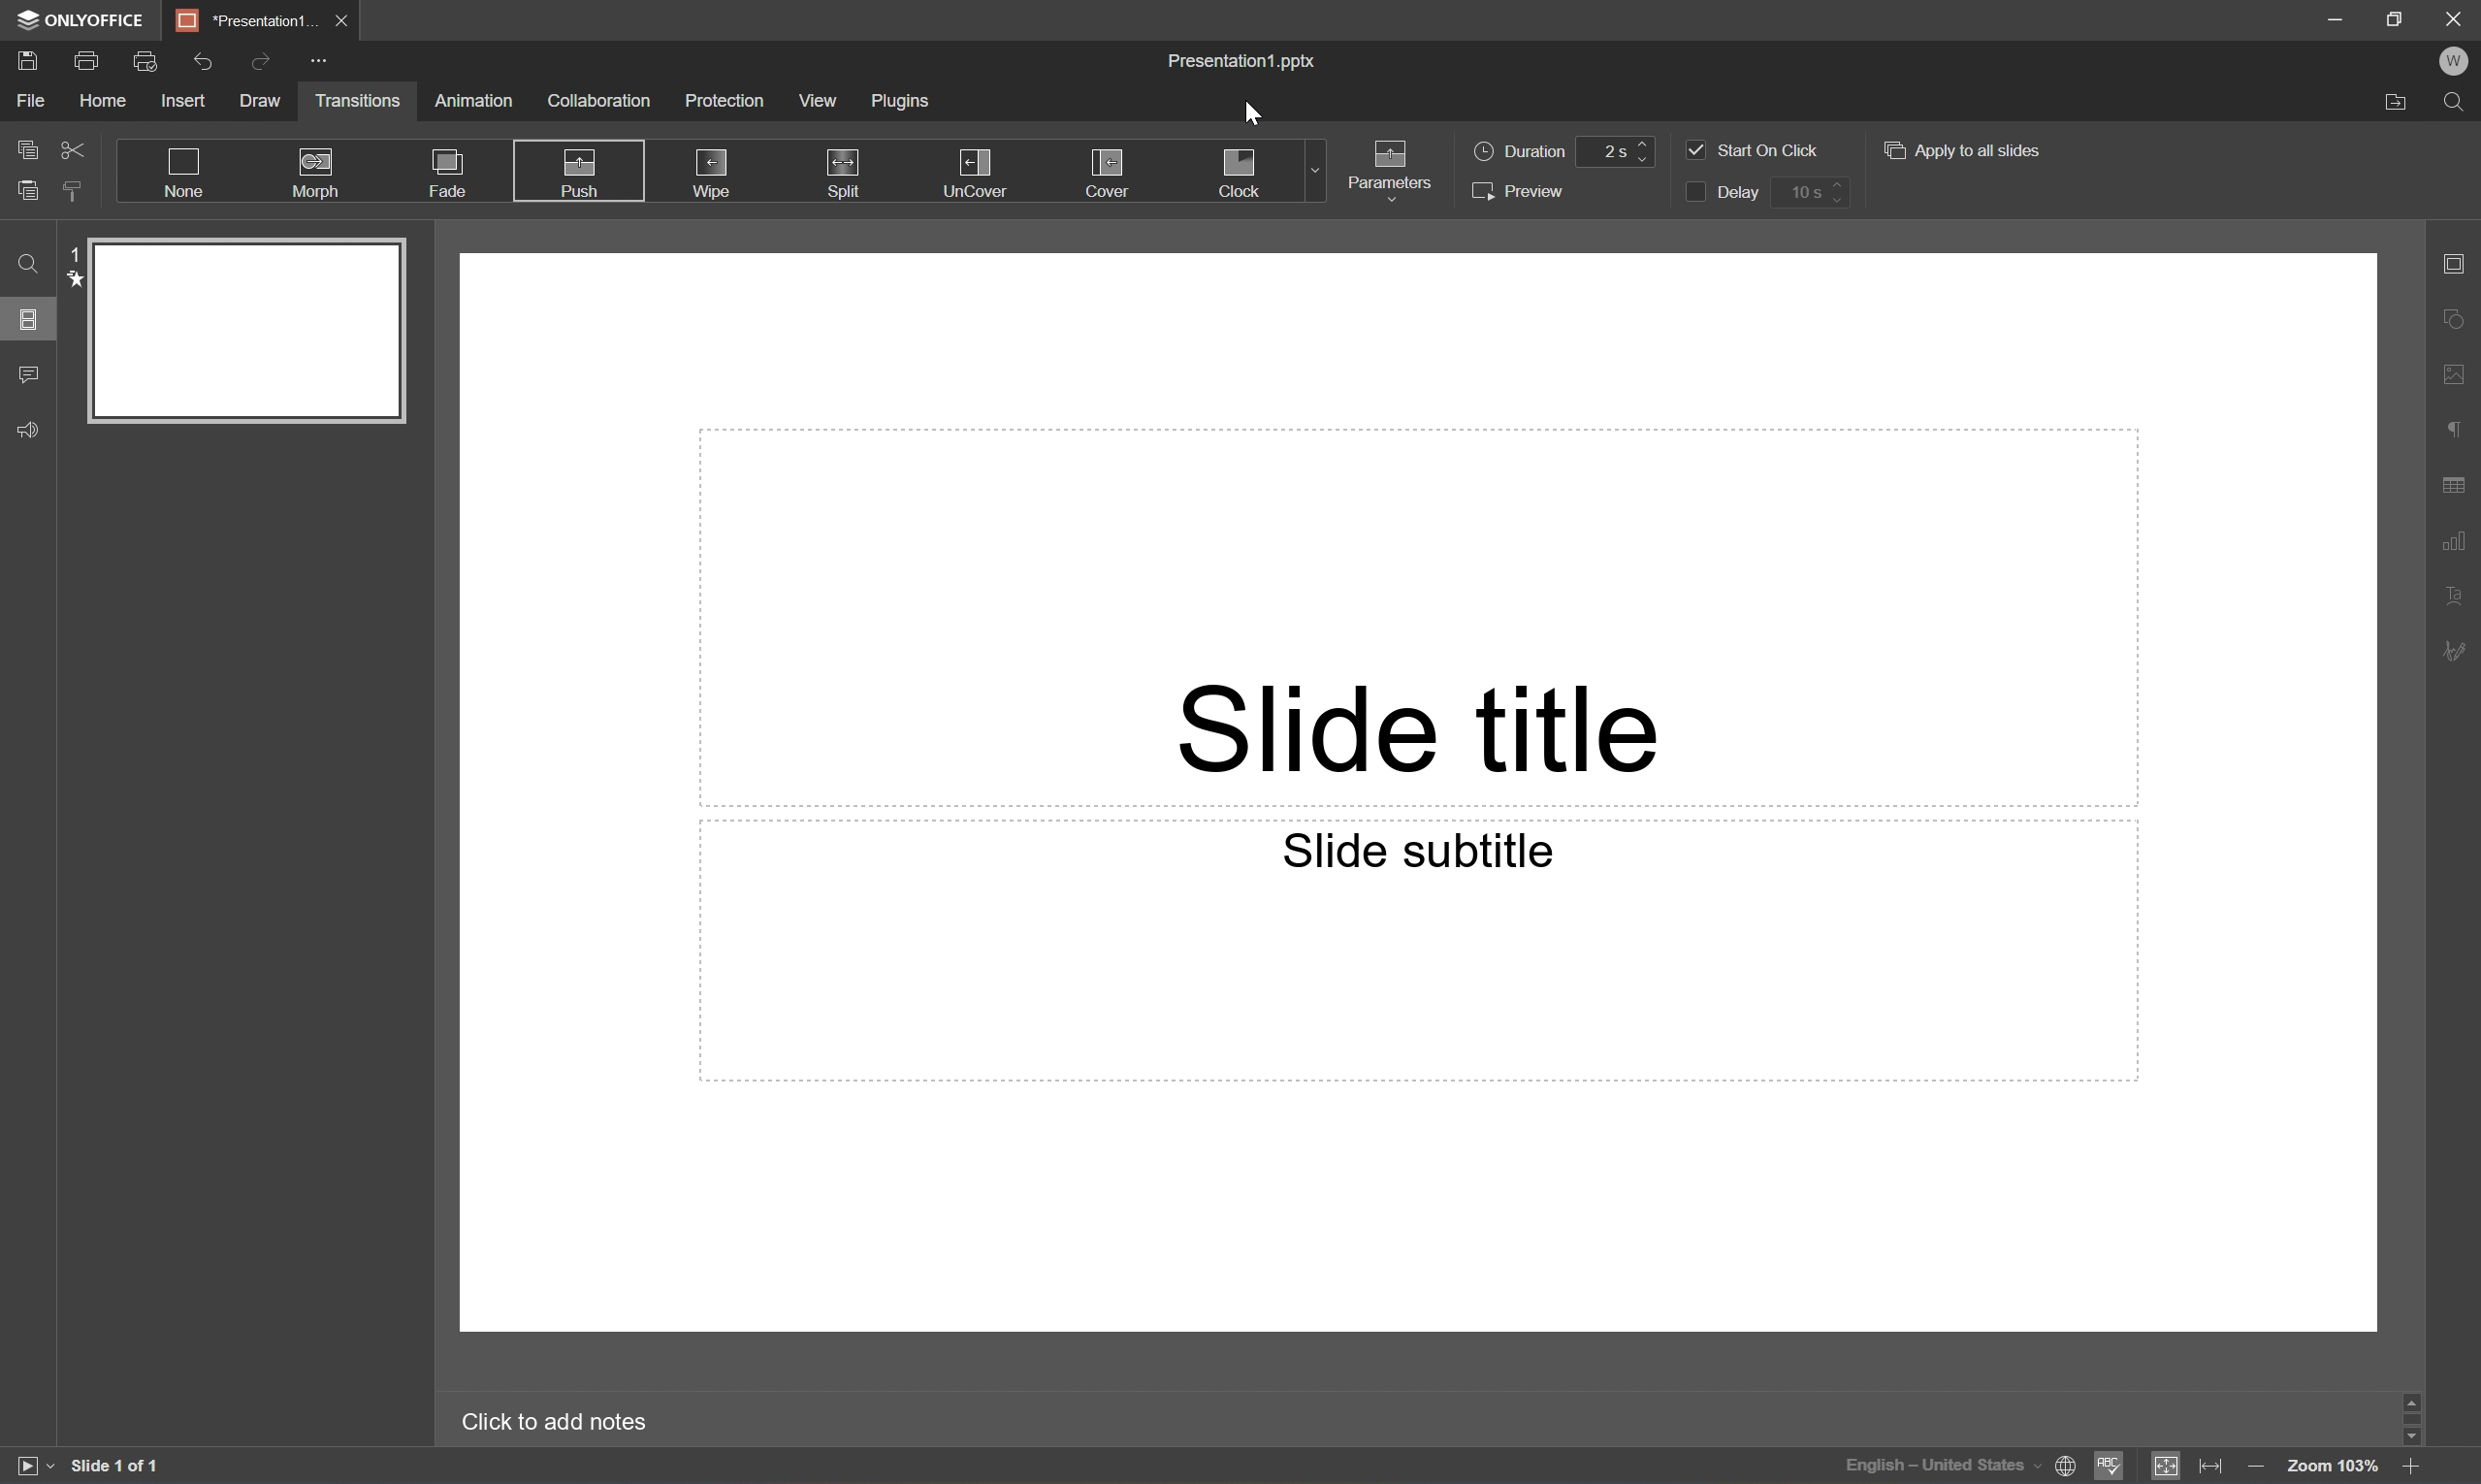 The image size is (2481, 1484). Describe the element at coordinates (188, 98) in the screenshot. I see `Insert` at that location.